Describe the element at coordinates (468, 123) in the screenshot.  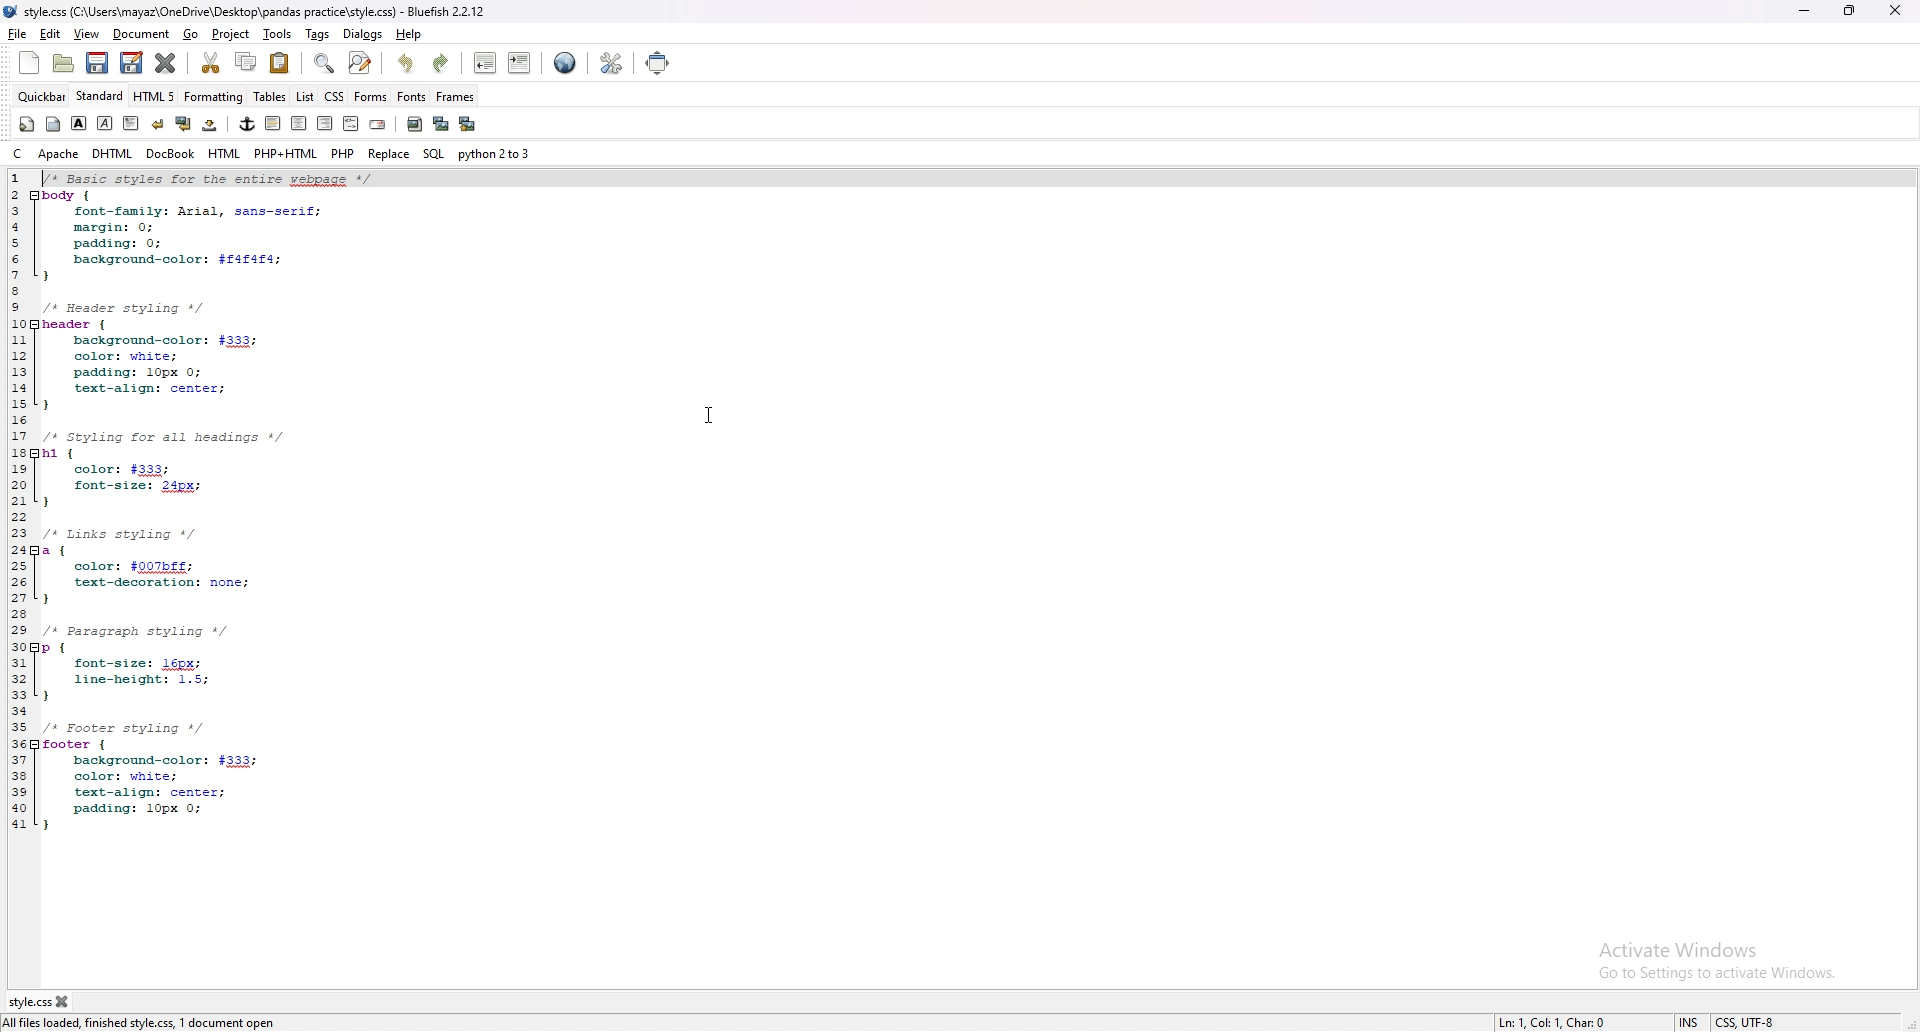
I see `multi thumbnail` at that location.